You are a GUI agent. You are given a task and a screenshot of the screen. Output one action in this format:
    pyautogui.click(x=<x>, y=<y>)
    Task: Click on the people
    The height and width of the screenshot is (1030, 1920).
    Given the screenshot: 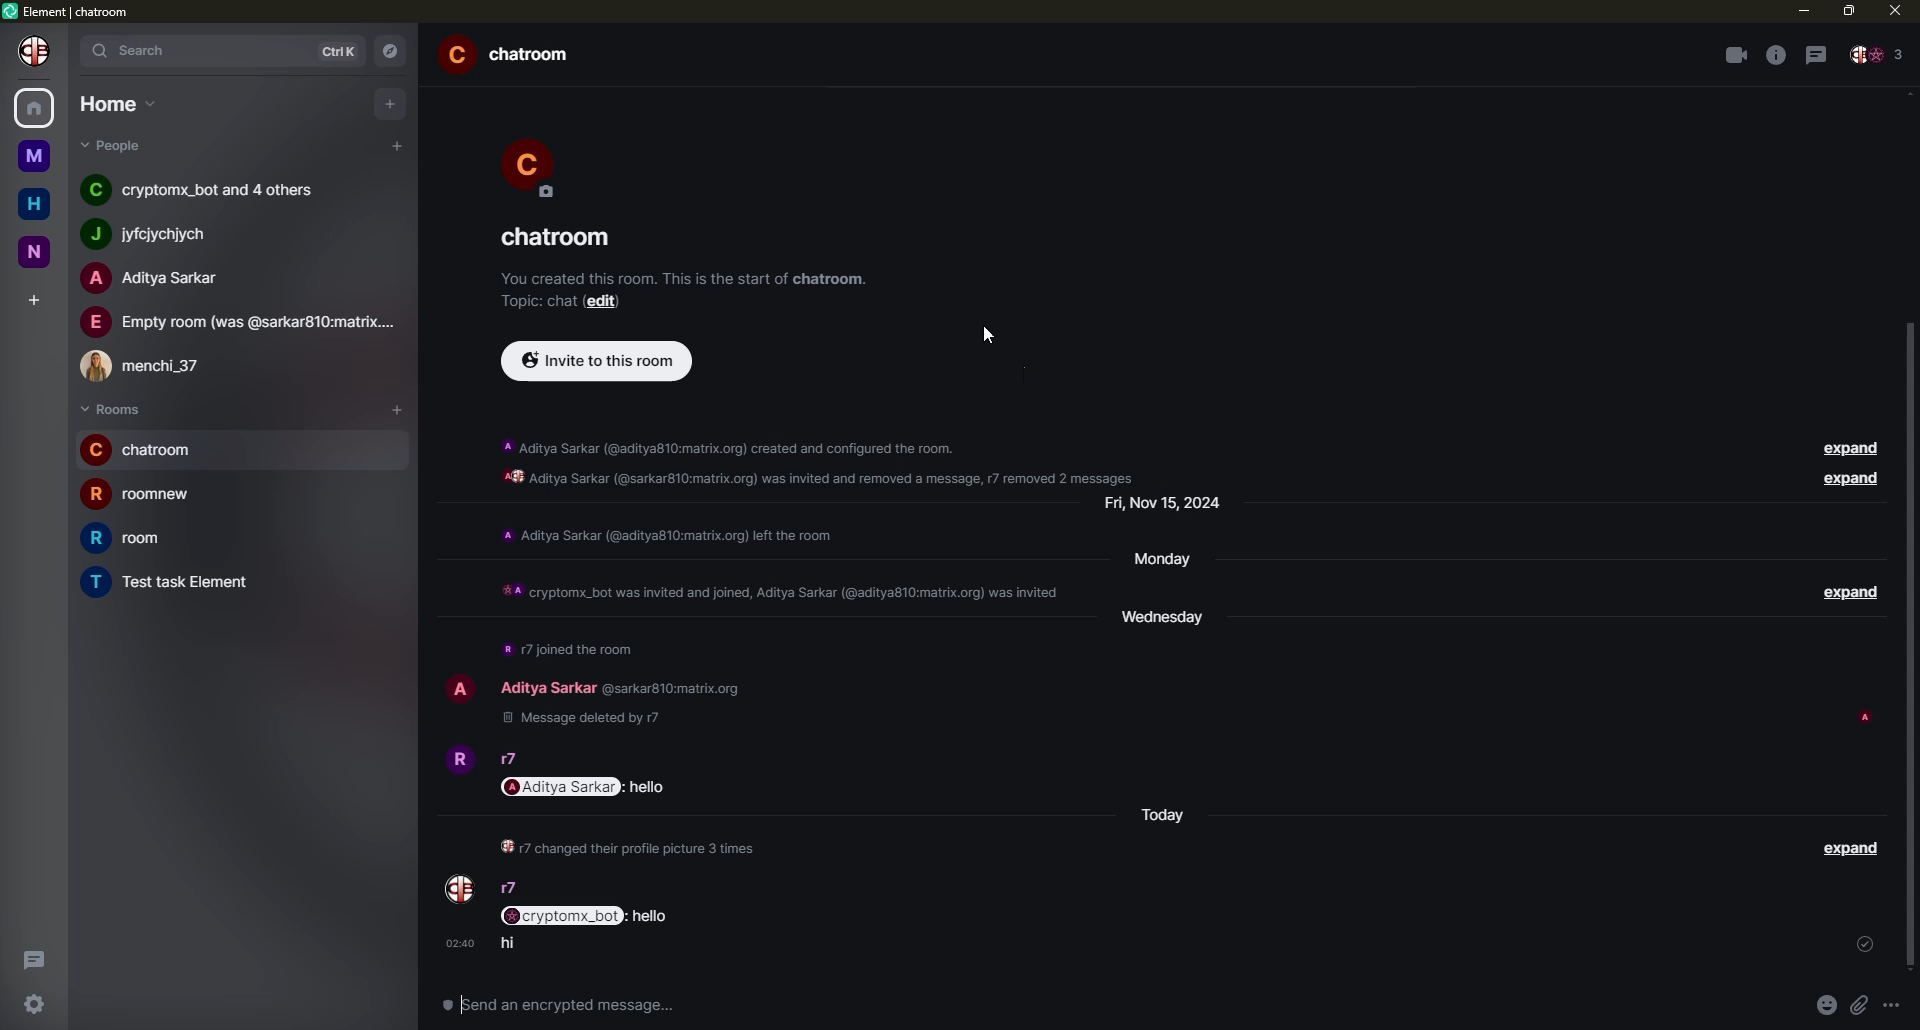 What is the action you would take?
    pyautogui.click(x=160, y=233)
    